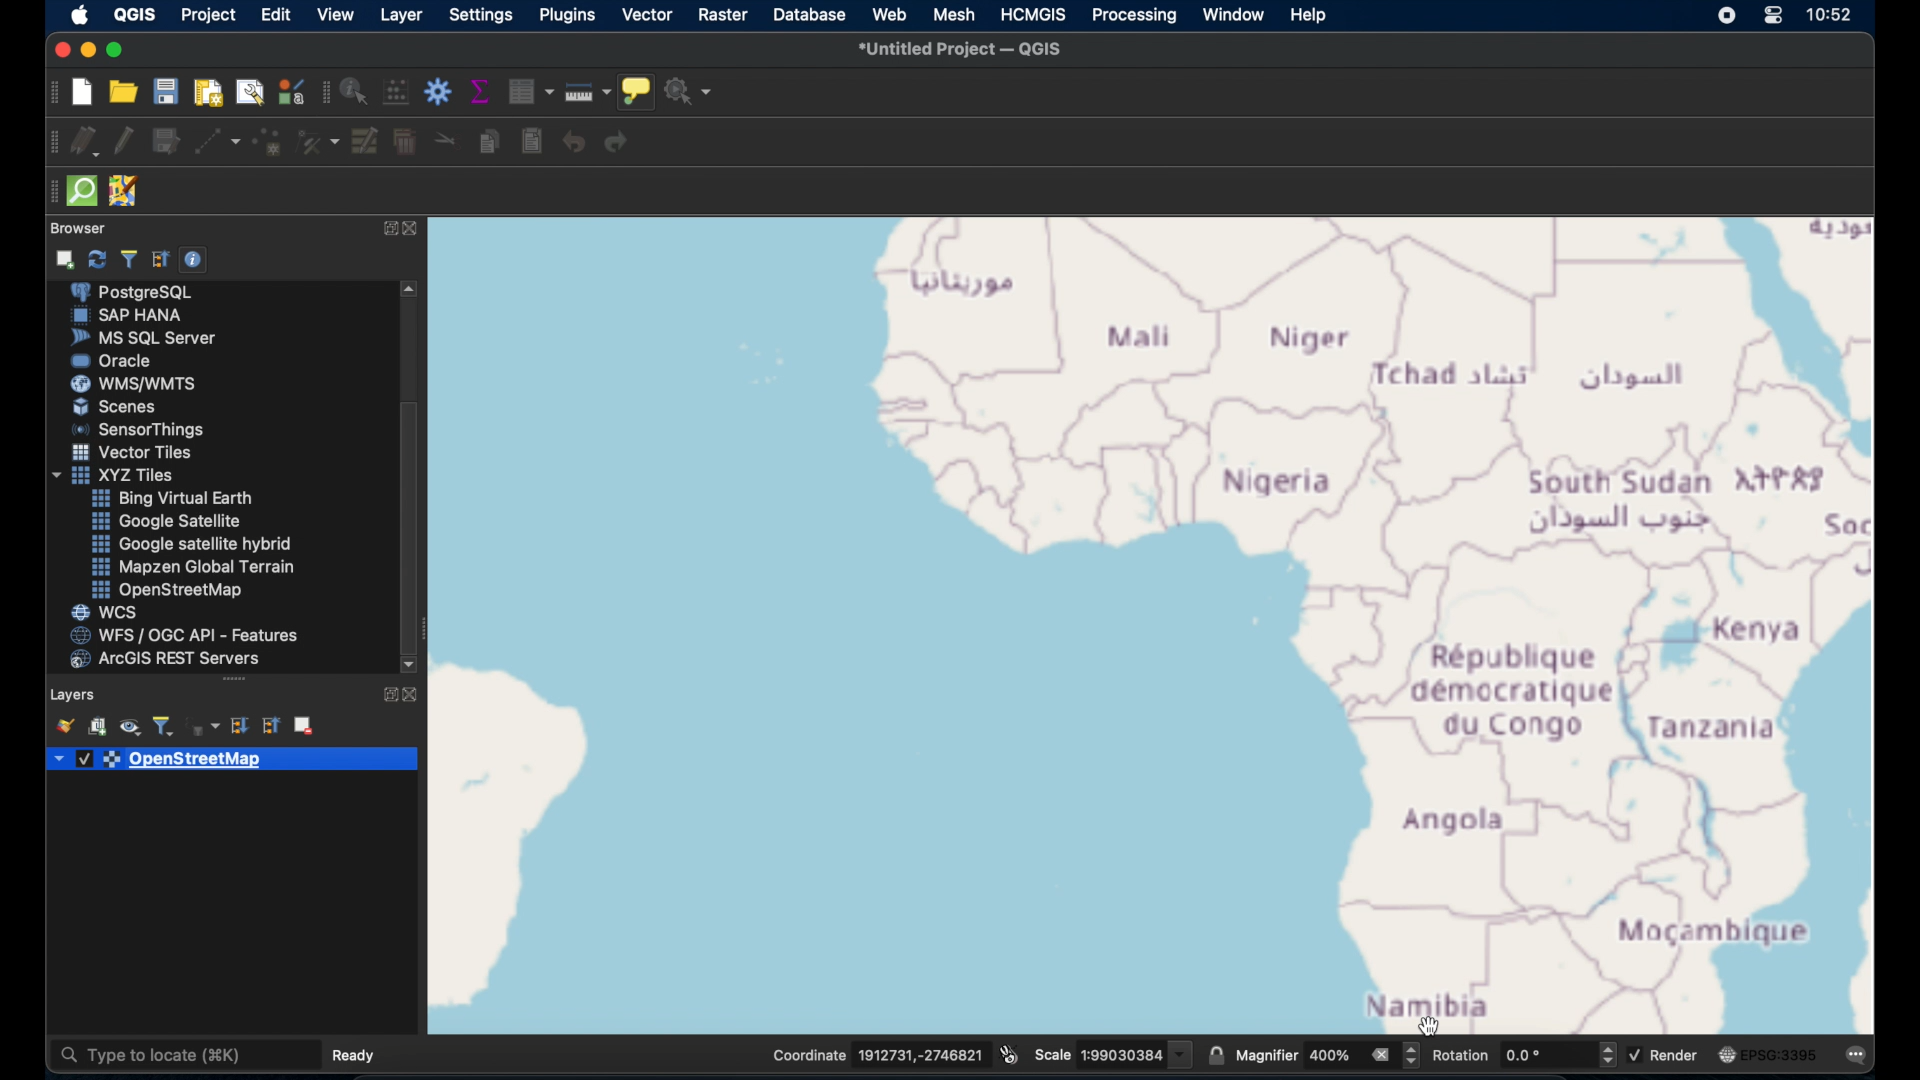 Image resolution: width=1920 pixels, height=1080 pixels. What do you see at coordinates (50, 92) in the screenshot?
I see `project toolbar` at bounding box center [50, 92].